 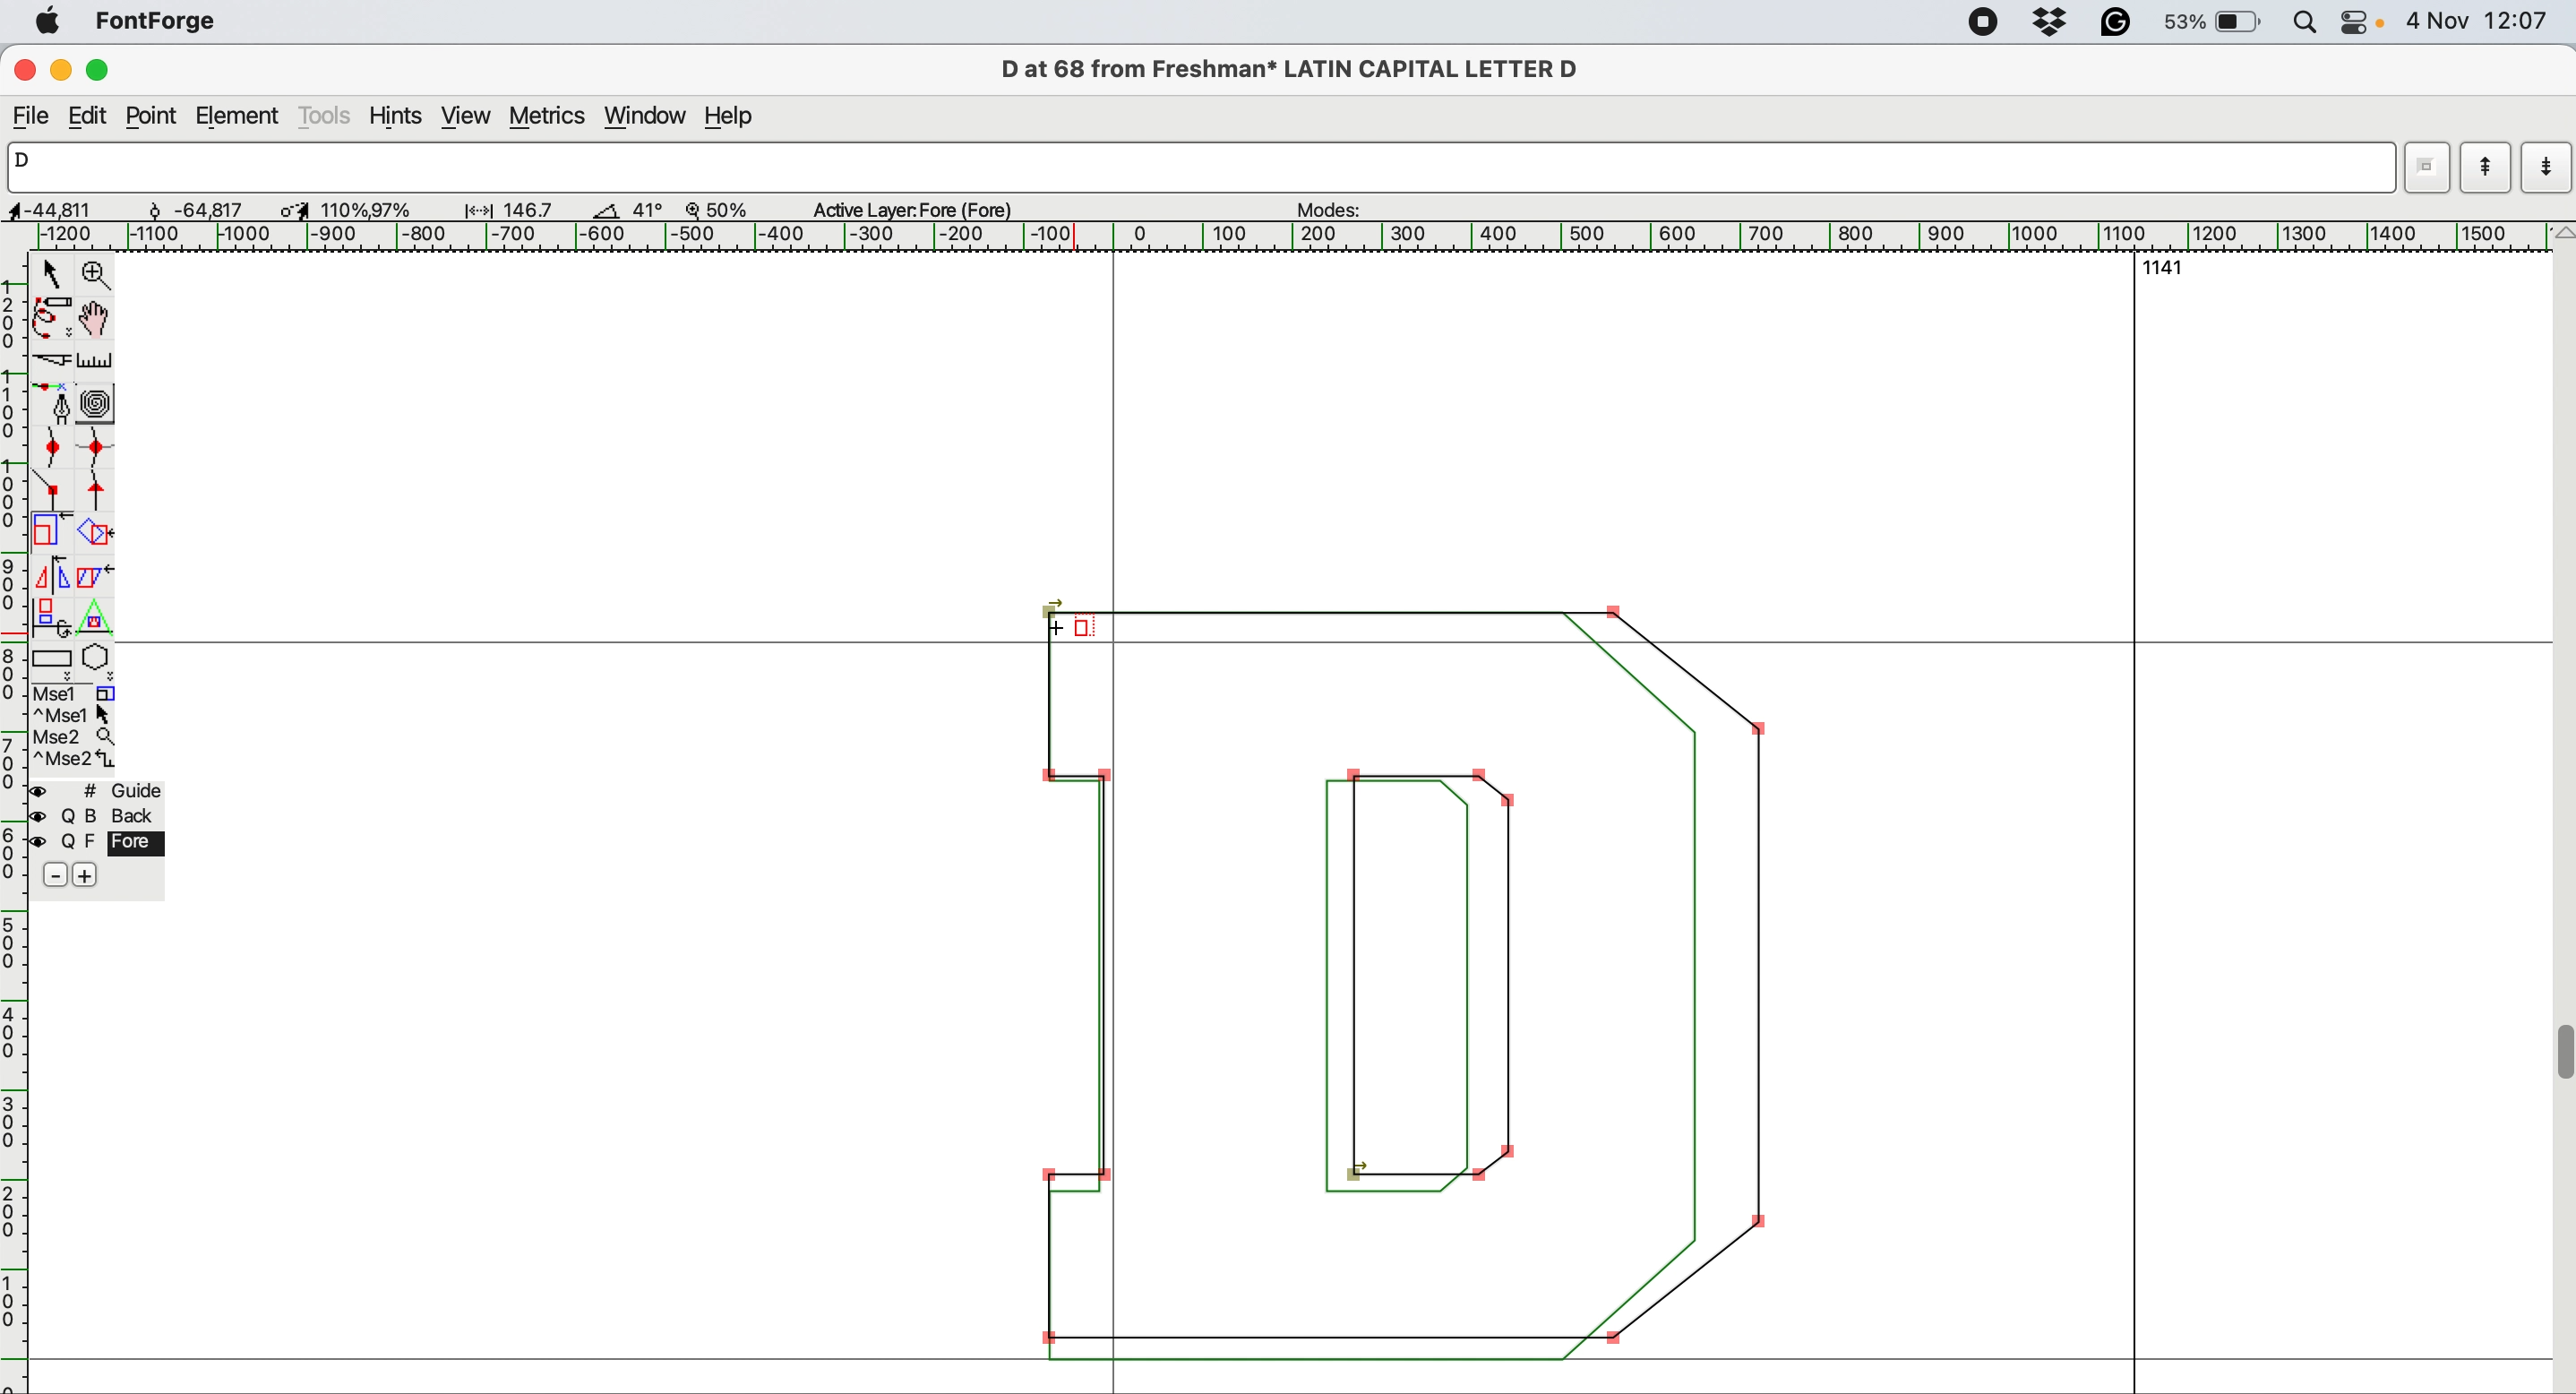 What do you see at coordinates (239, 117) in the screenshot?
I see `element` at bounding box center [239, 117].